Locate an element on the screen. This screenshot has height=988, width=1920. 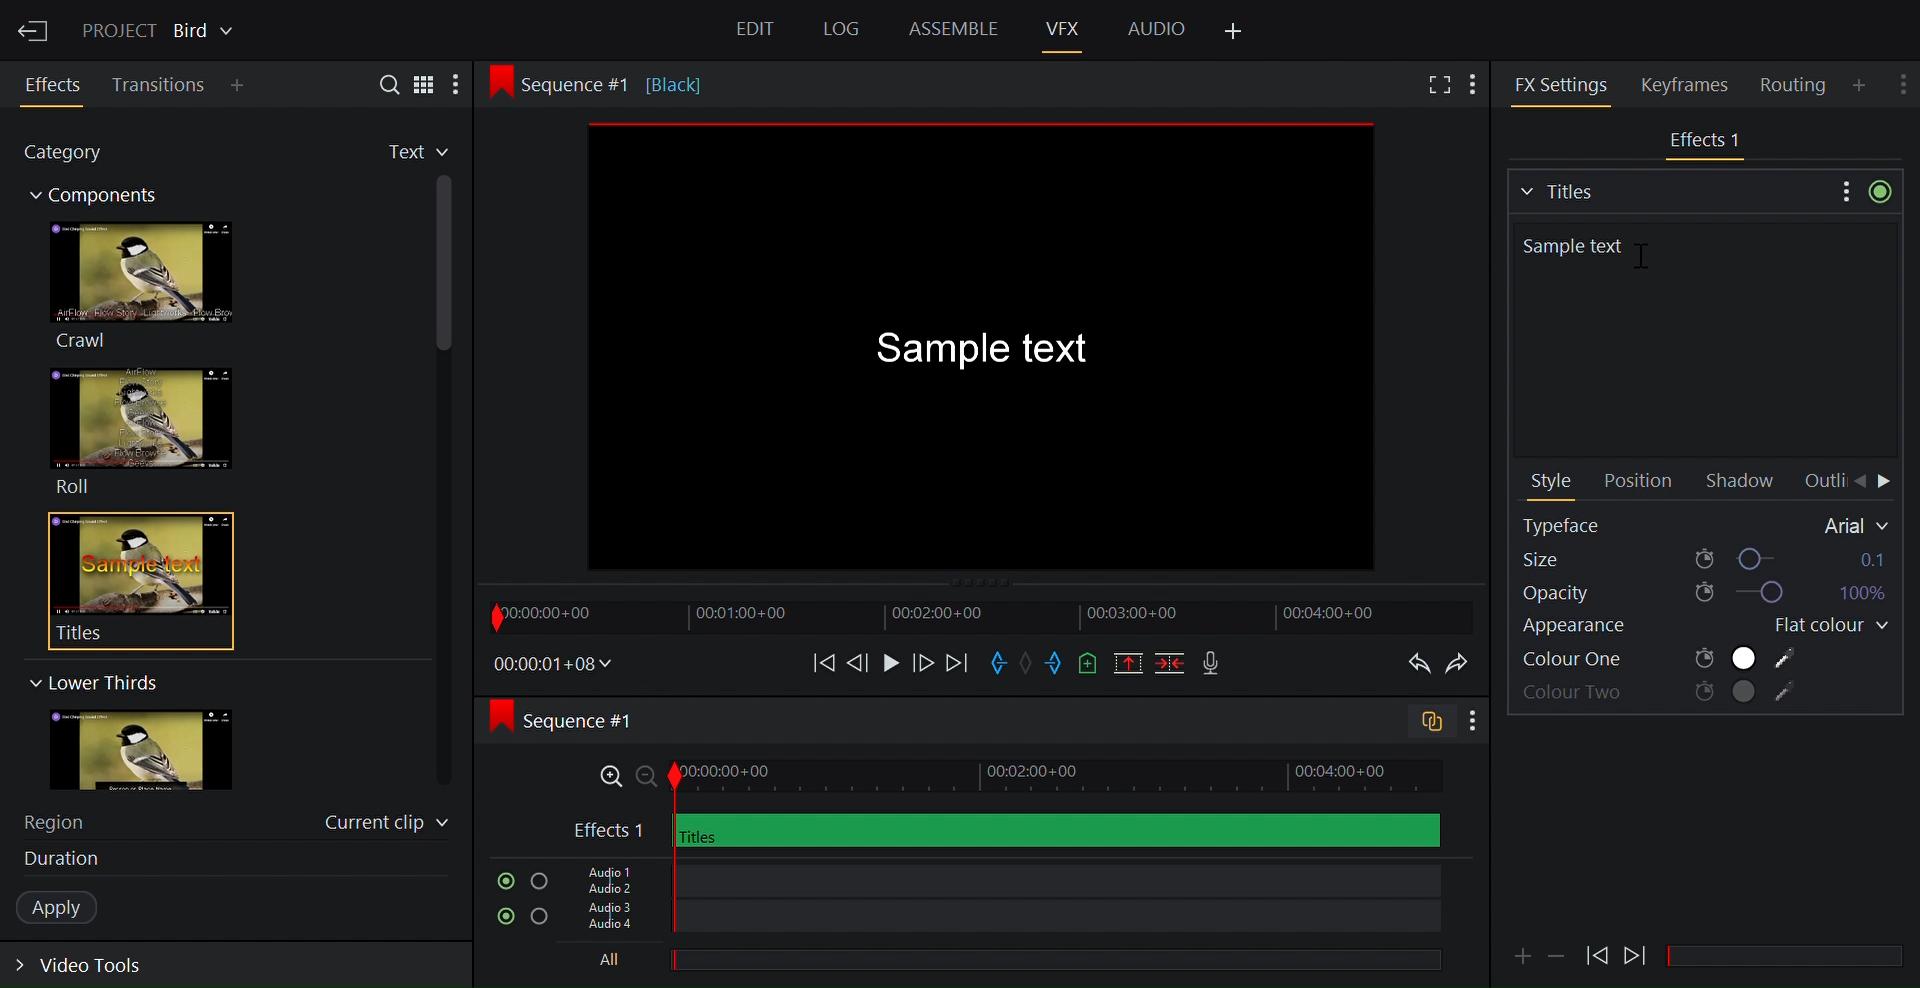
Nudge one frame forward is located at coordinates (921, 662).